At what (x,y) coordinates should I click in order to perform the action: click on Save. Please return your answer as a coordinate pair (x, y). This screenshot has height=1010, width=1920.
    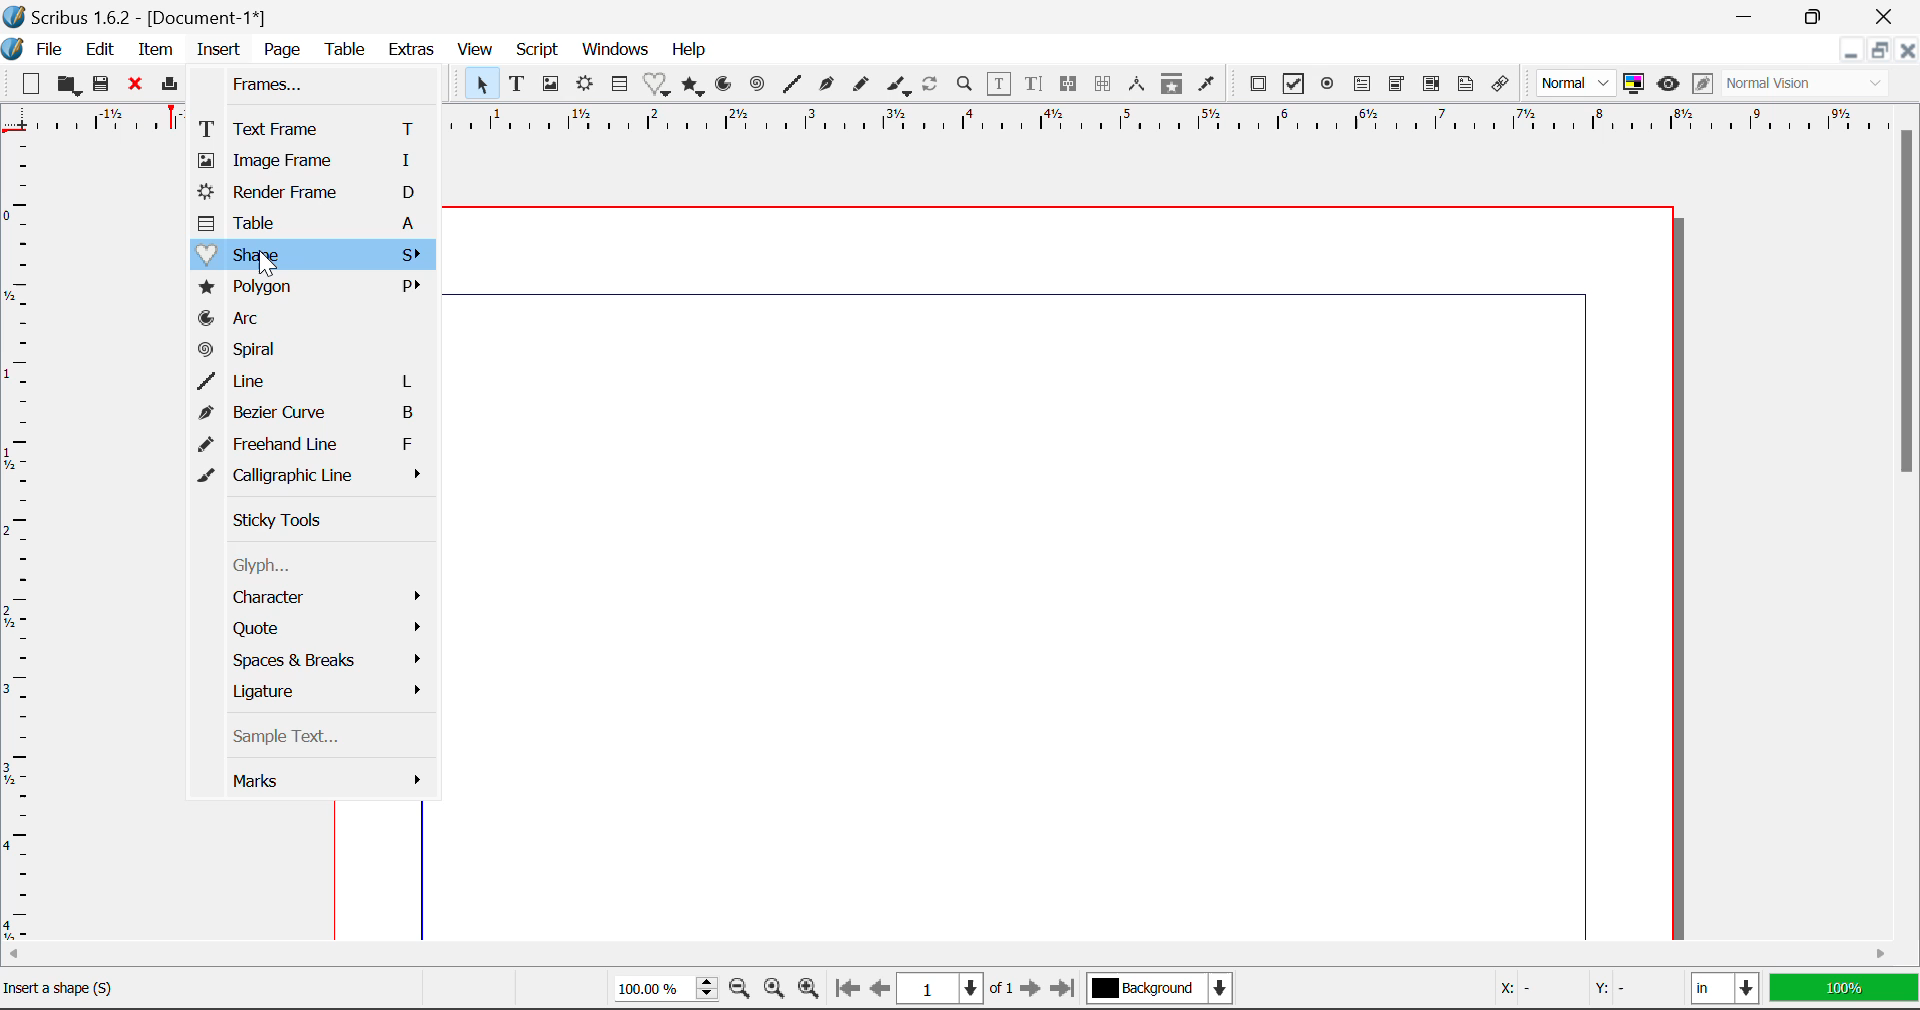
    Looking at the image, I should click on (107, 87).